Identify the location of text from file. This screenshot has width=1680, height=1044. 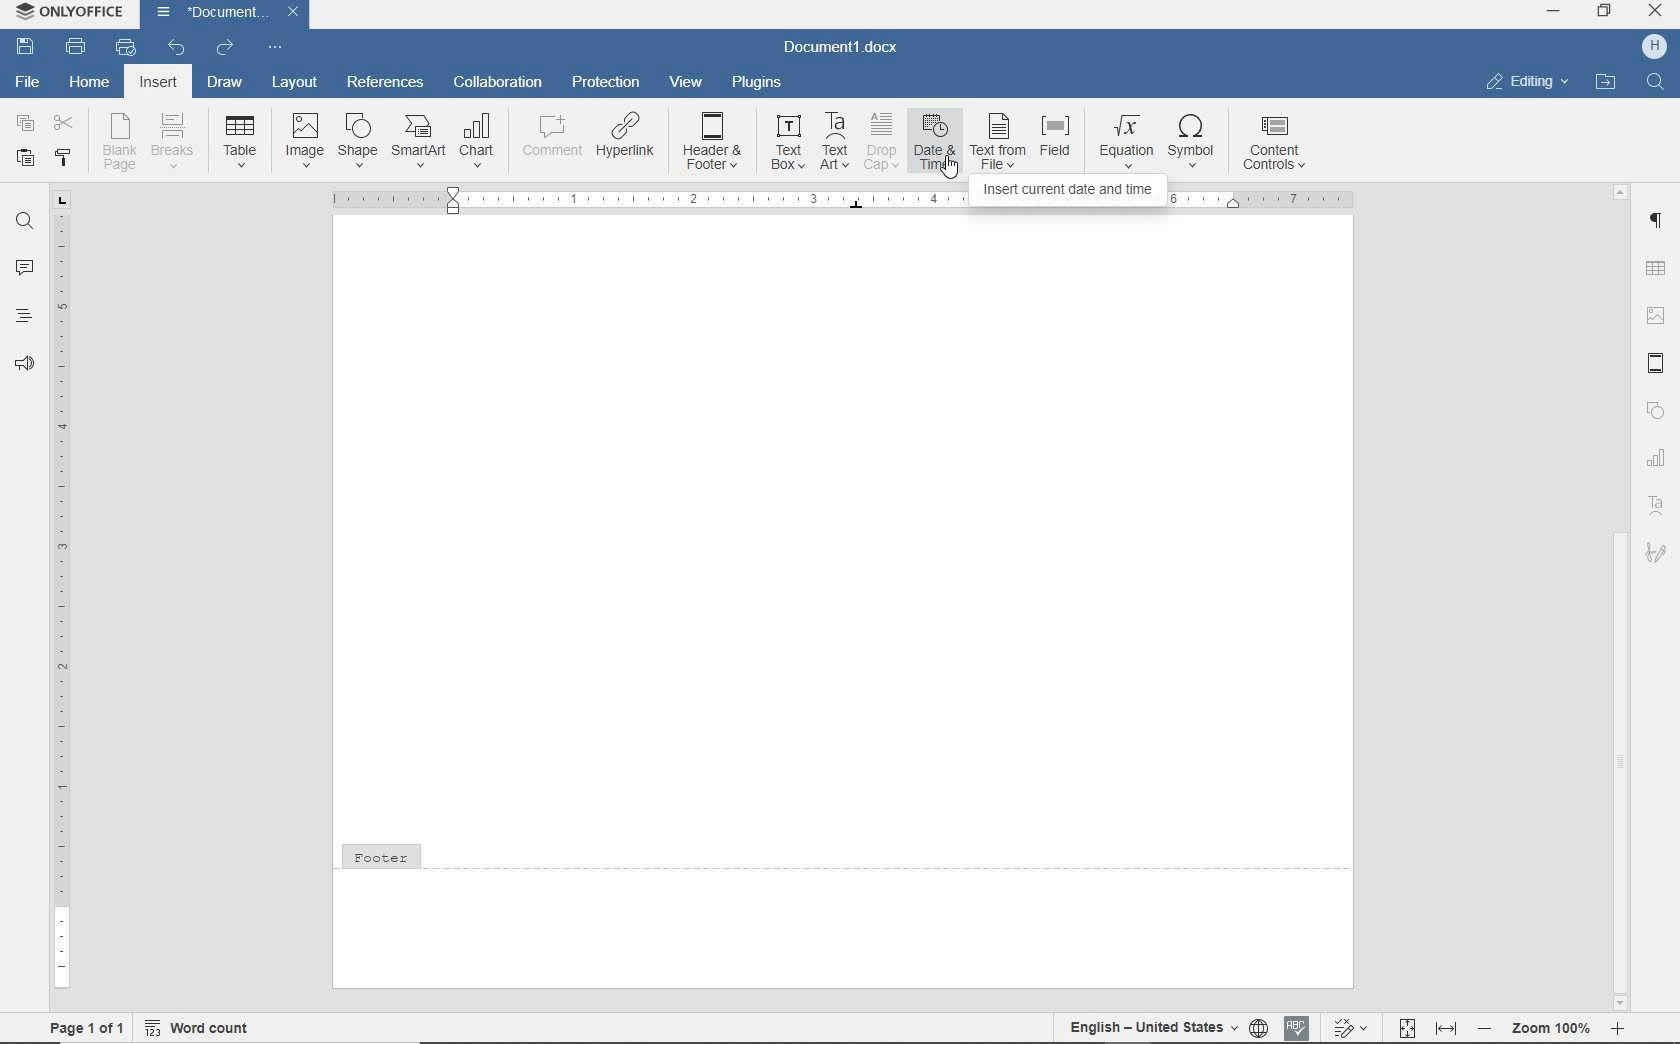
(998, 141).